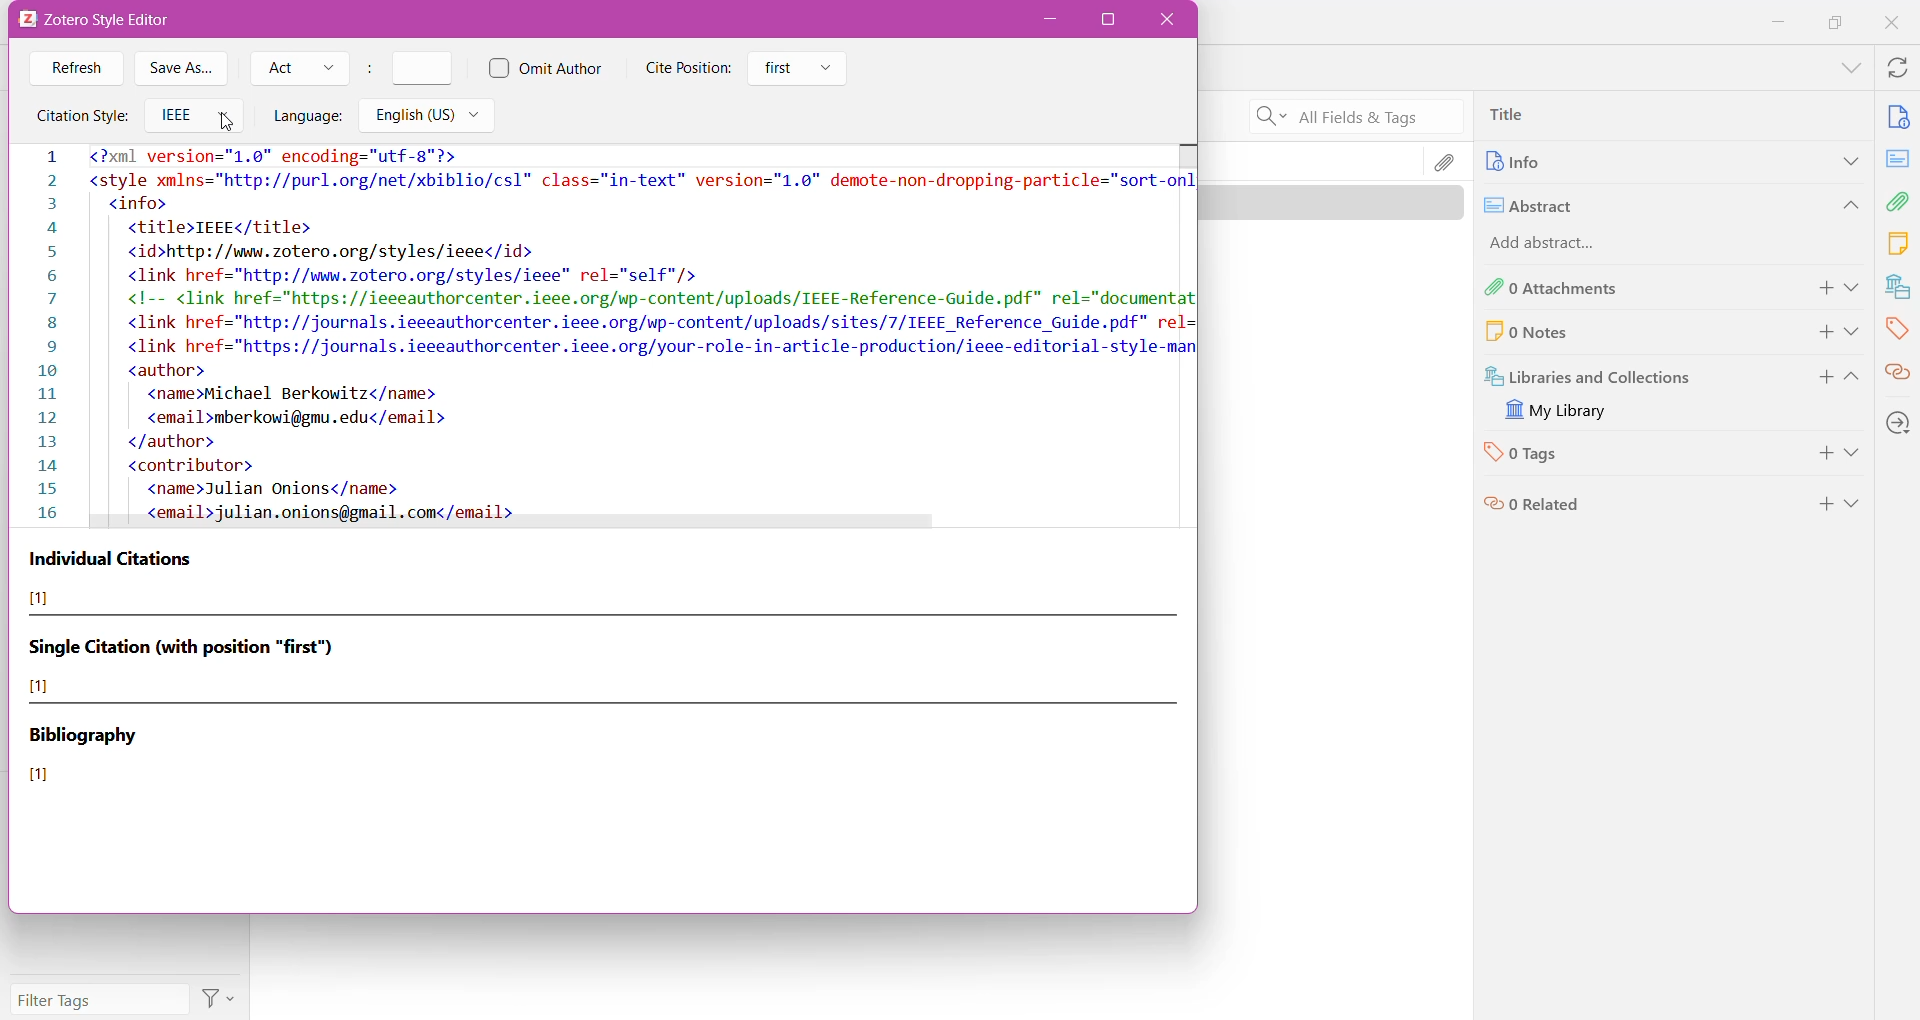 The width and height of the screenshot is (1920, 1020). What do you see at coordinates (193, 117) in the screenshot?
I see `Select Citation Style from the list` at bounding box center [193, 117].